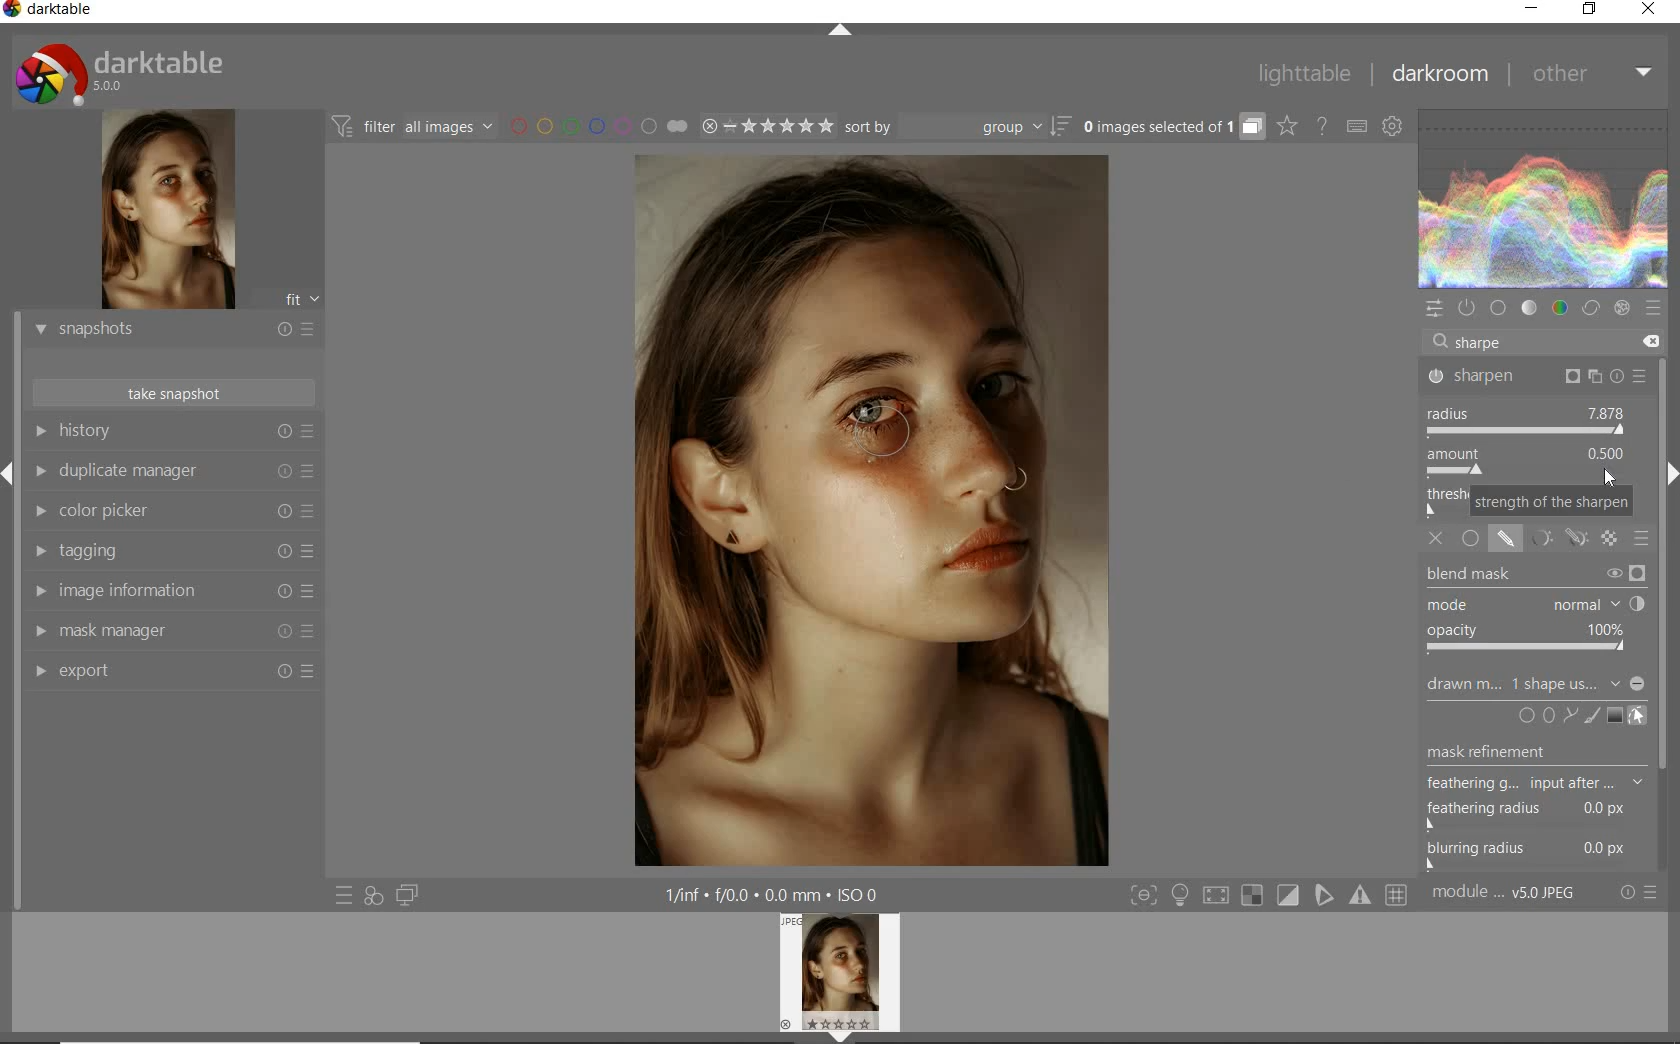  Describe the element at coordinates (1536, 576) in the screenshot. I see `BLEND MASK` at that location.